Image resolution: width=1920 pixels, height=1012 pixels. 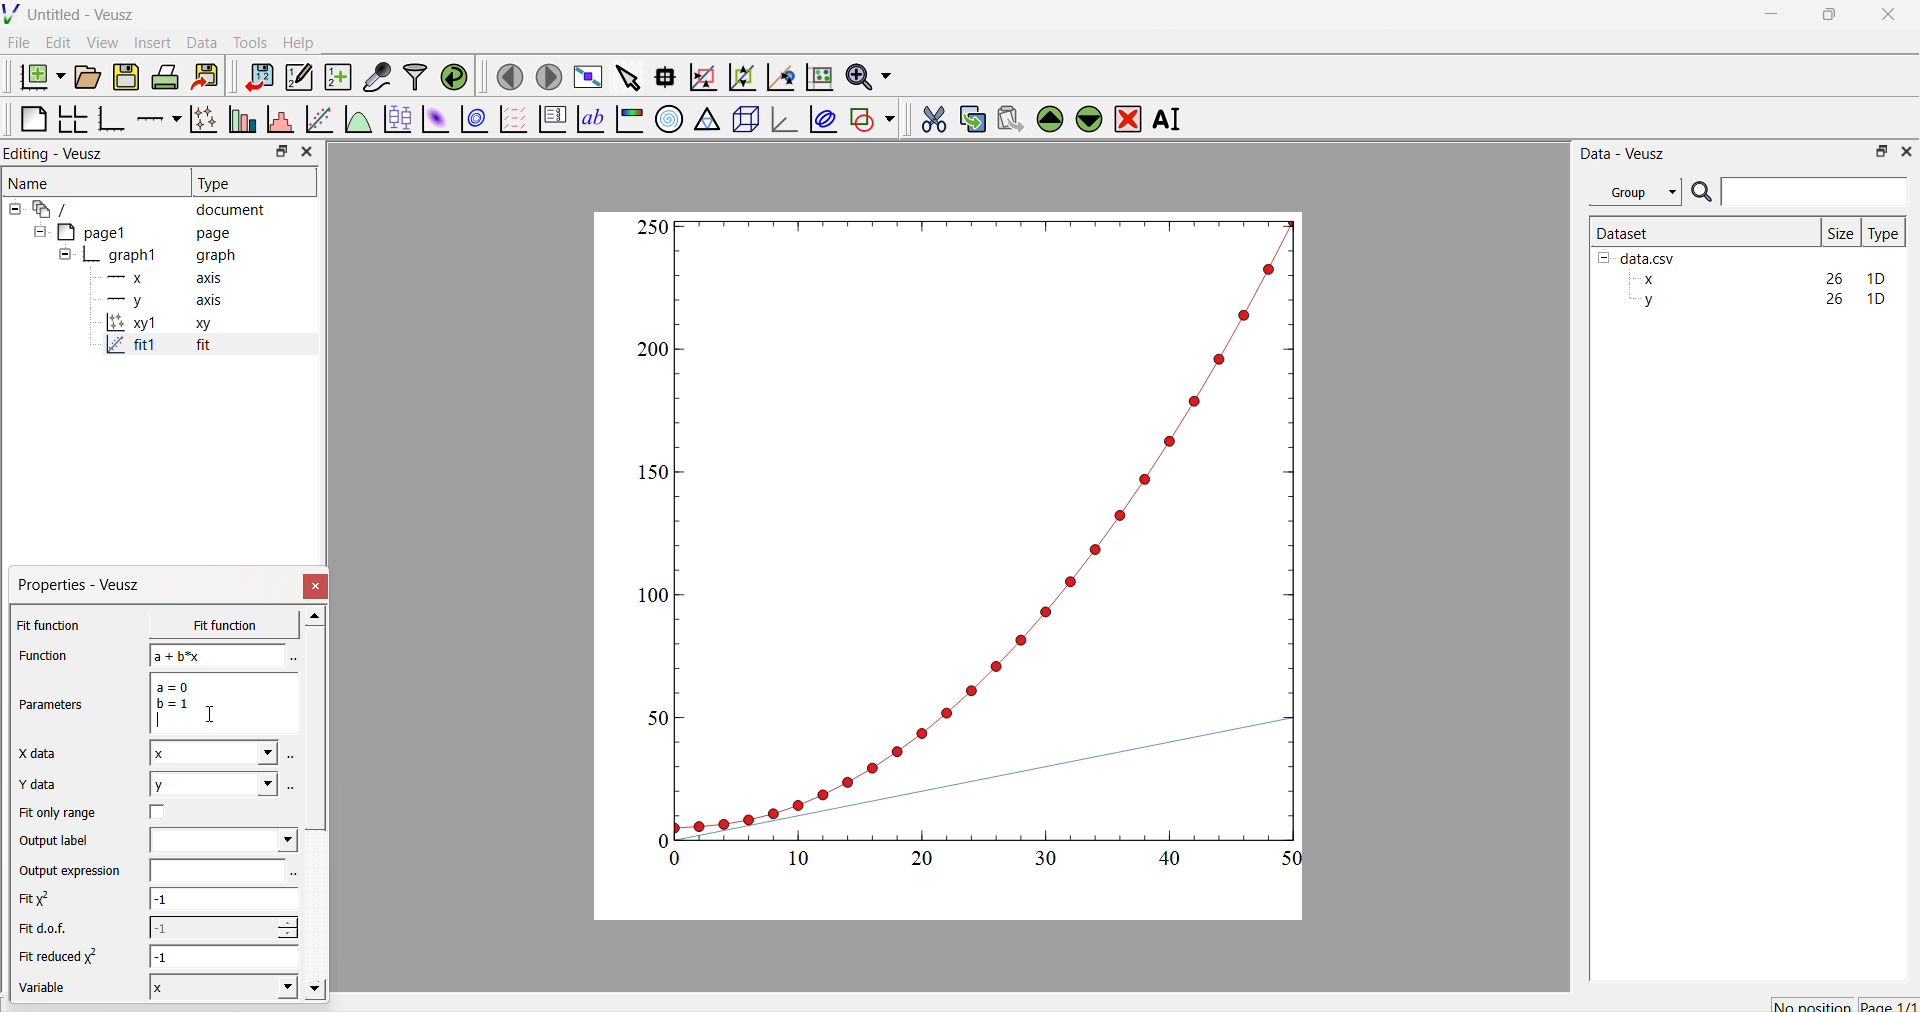 What do you see at coordinates (397, 119) in the screenshot?
I see `Plot box plots` at bounding box center [397, 119].